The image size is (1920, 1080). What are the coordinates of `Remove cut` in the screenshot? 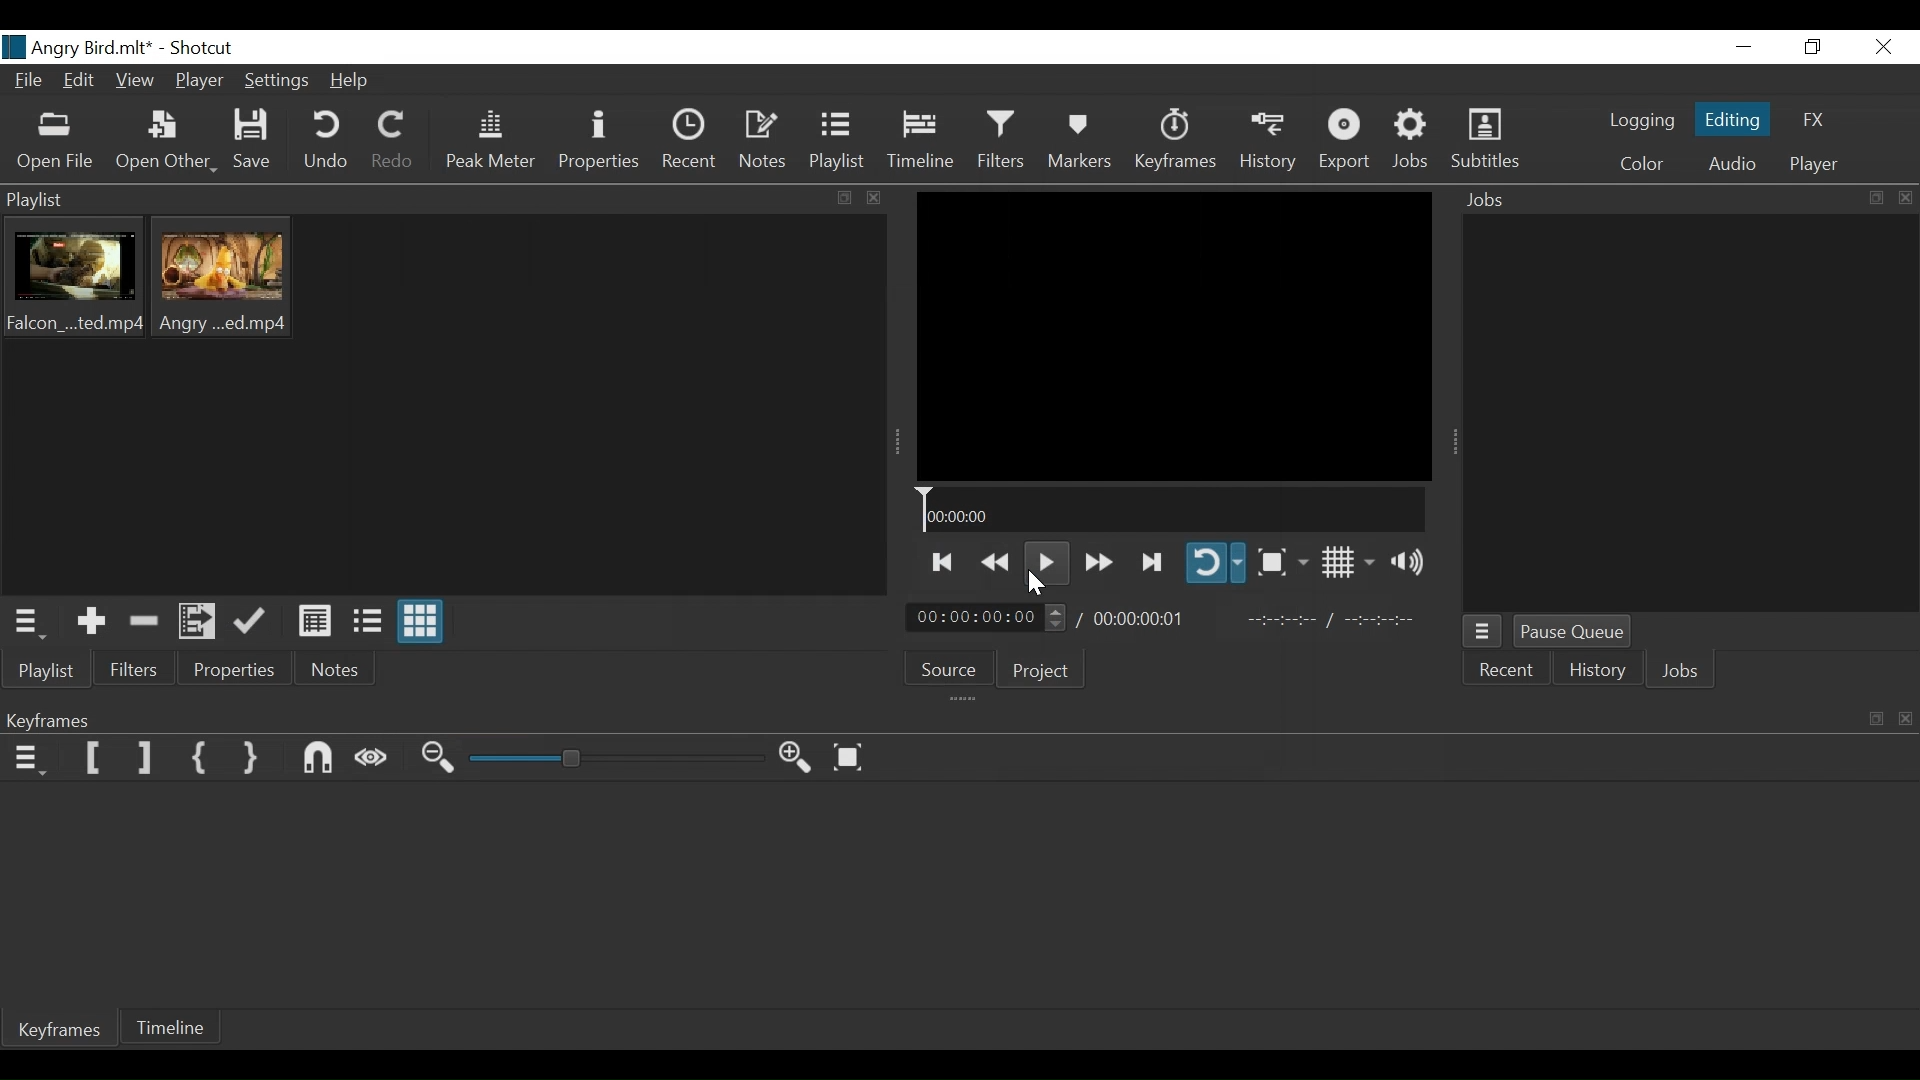 It's located at (145, 621).